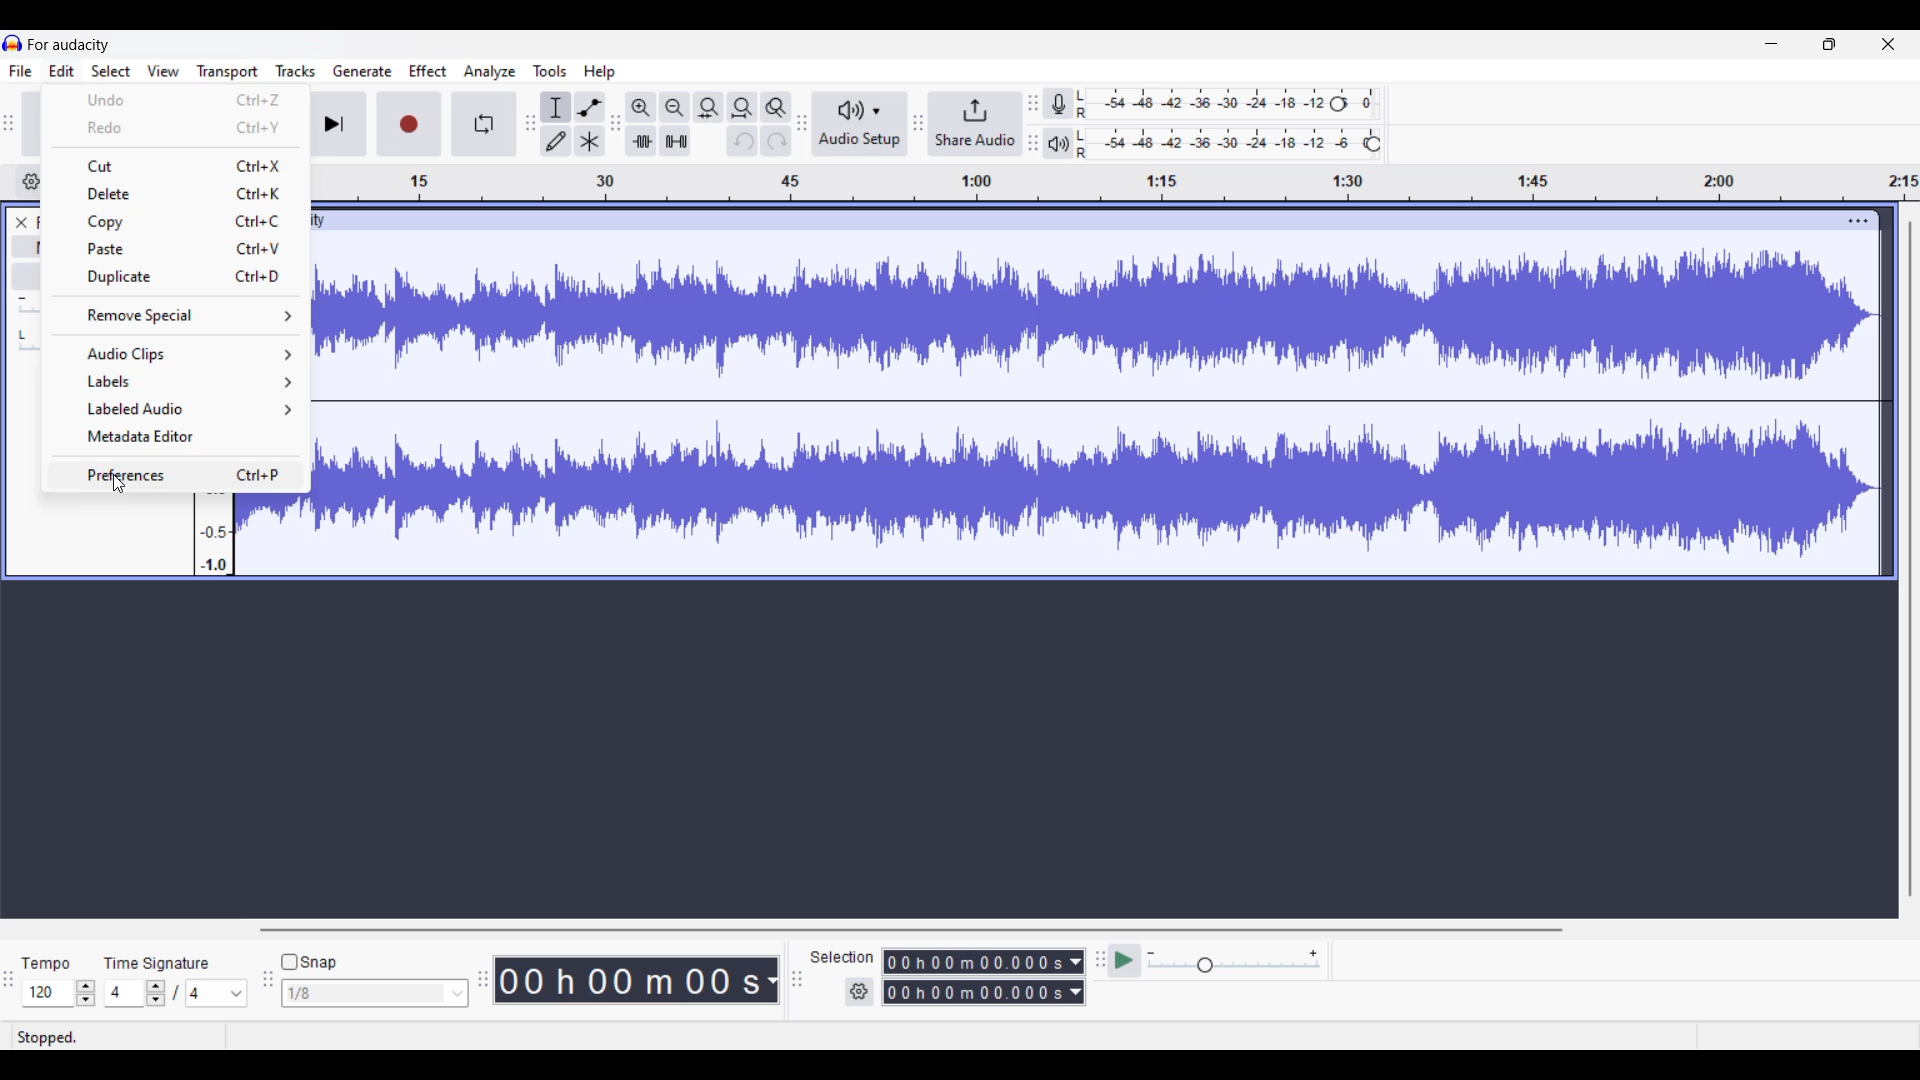 The image size is (1920, 1080). I want to click on Transport menu, so click(228, 72).